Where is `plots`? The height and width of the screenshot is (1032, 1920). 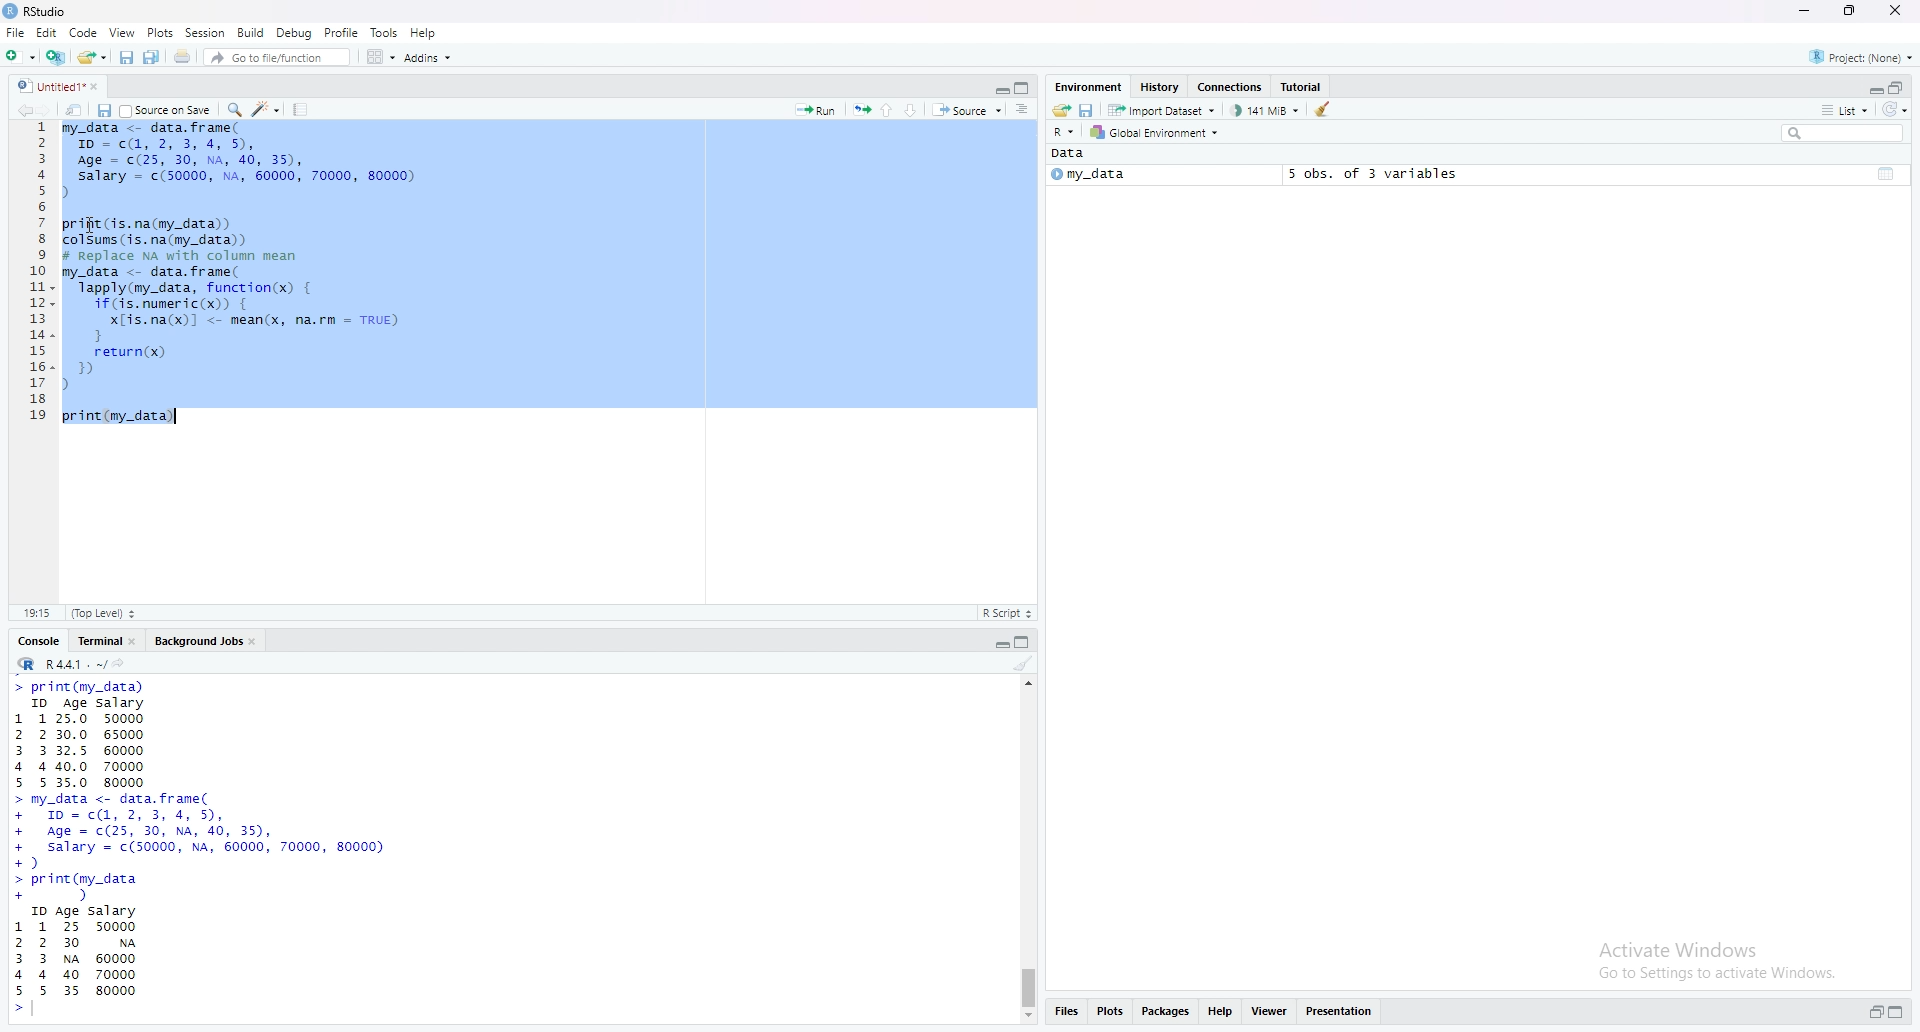
plots is located at coordinates (1112, 1011).